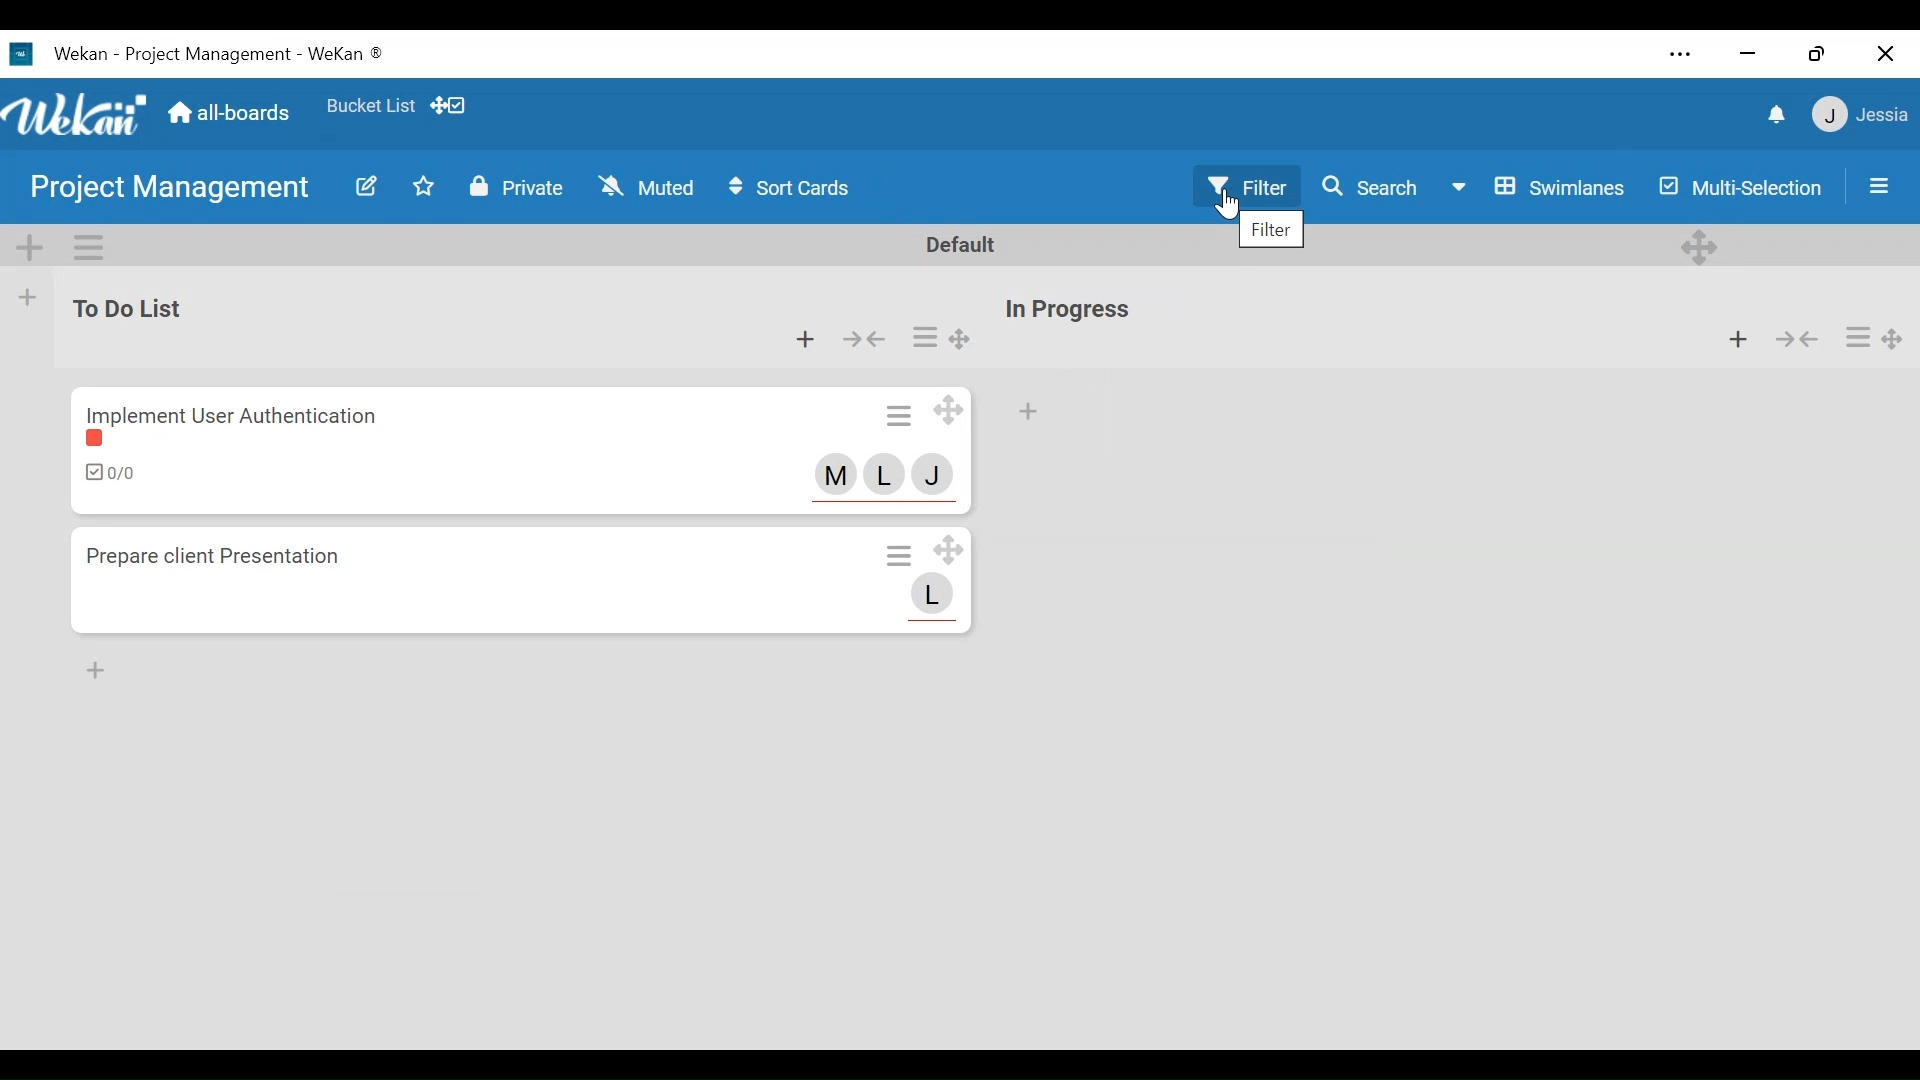 This screenshot has width=1920, height=1080. Describe the element at coordinates (798, 339) in the screenshot. I see `Add card to top of the list` at that location.